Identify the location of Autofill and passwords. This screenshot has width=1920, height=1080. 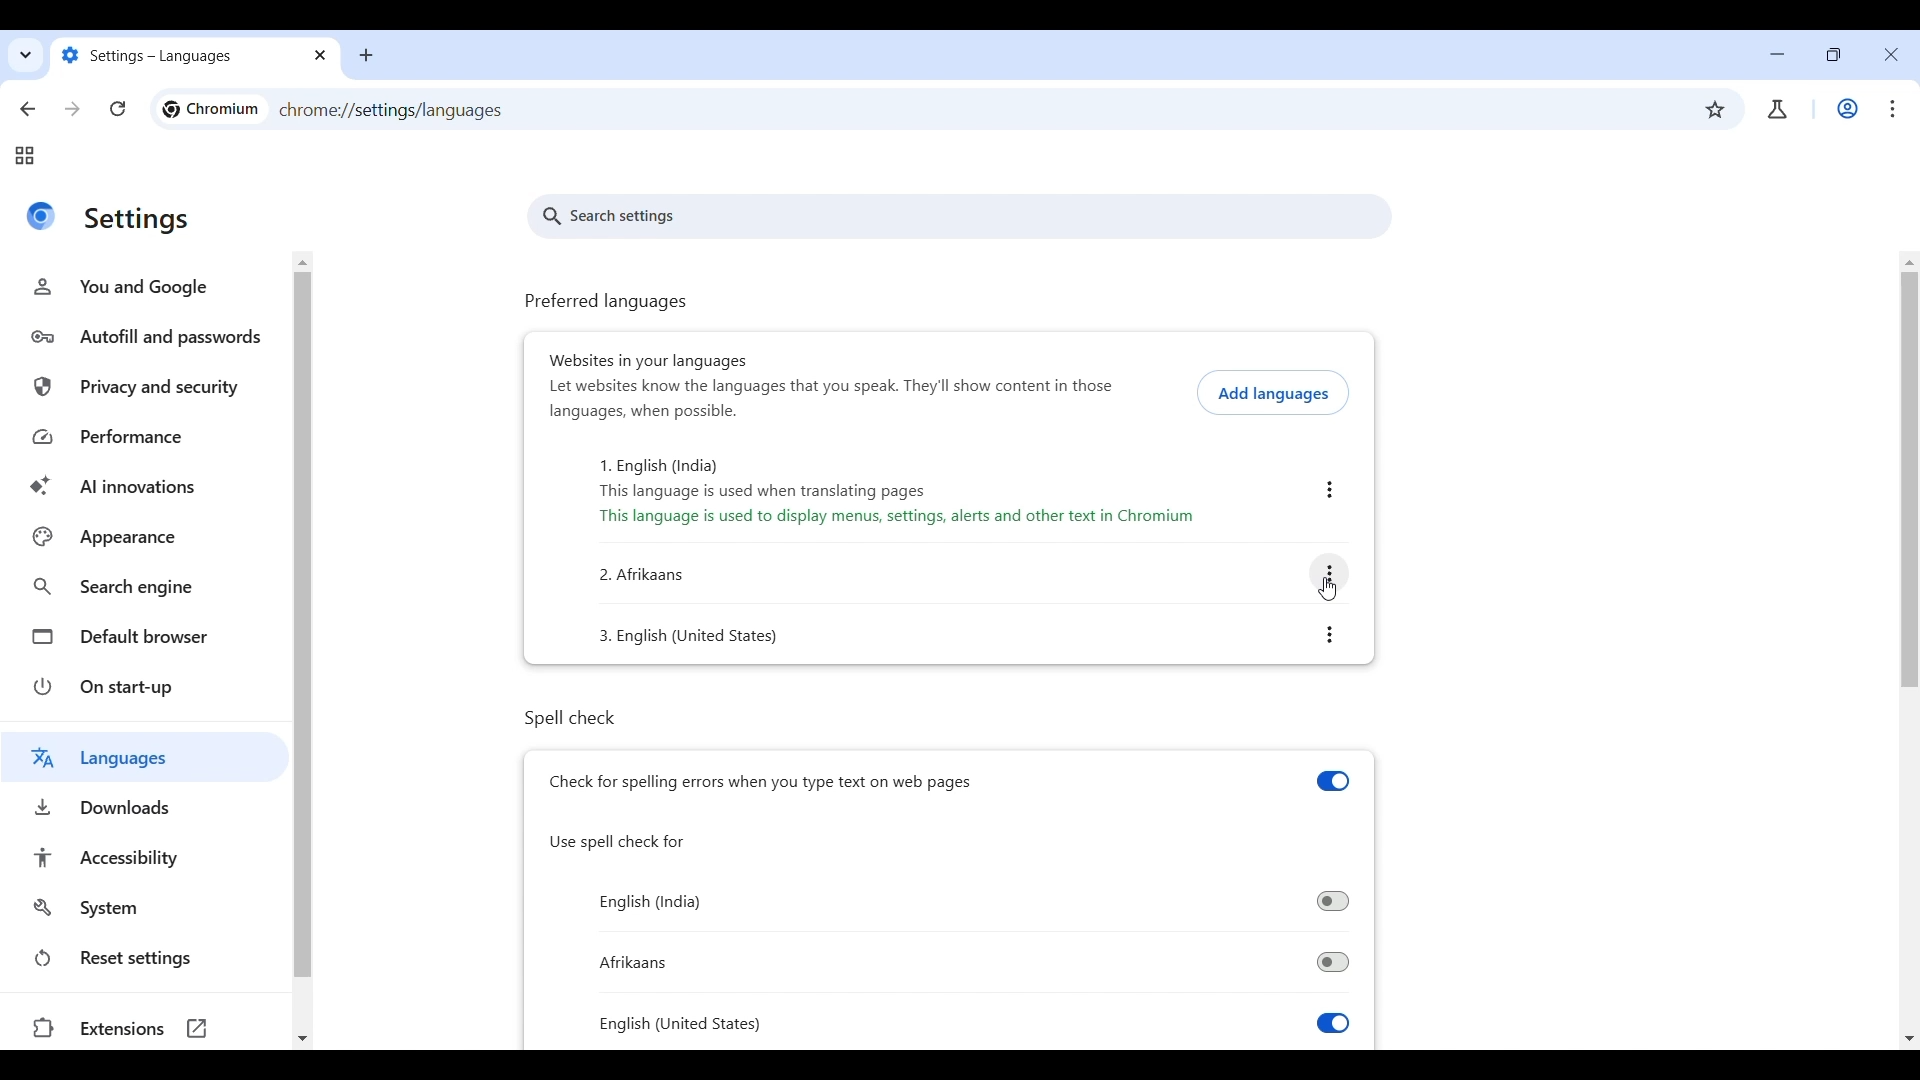
(147, 337).